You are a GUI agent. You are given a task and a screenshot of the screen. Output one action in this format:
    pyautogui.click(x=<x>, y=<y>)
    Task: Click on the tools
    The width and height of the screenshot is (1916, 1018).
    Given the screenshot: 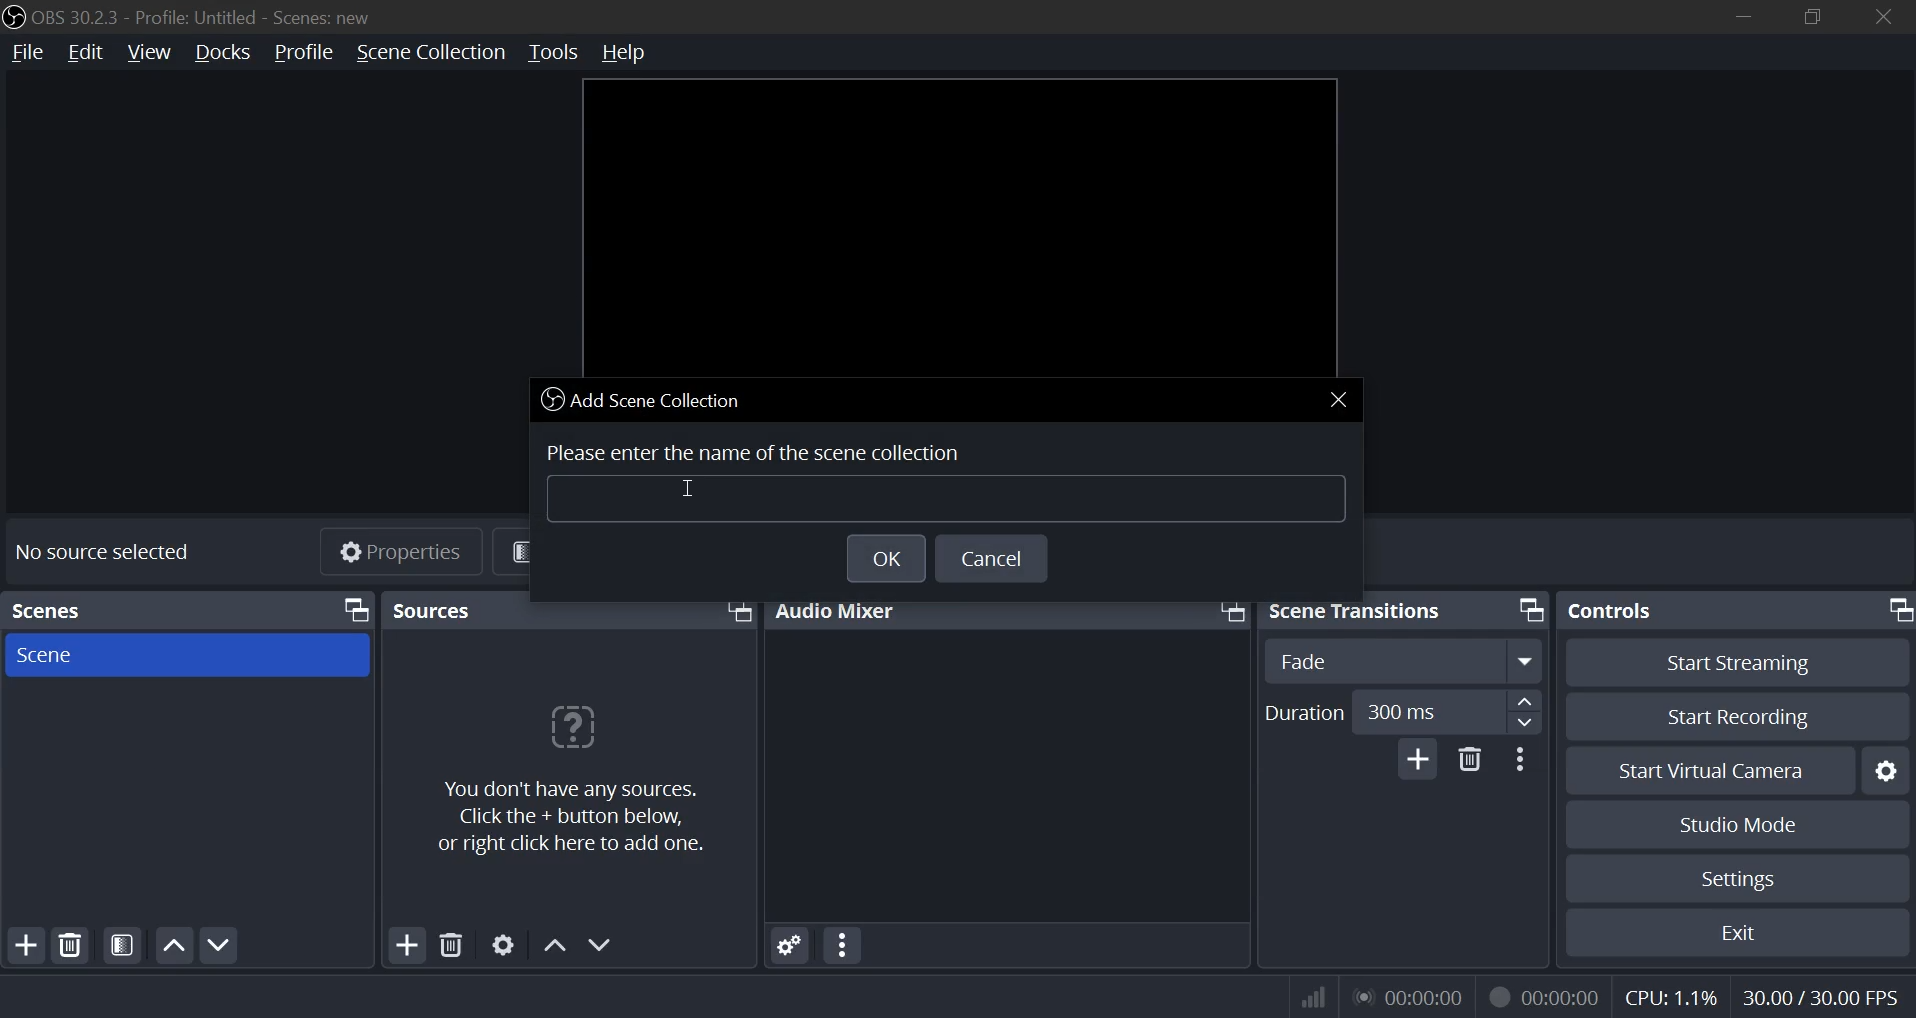 What is the action you would take?
    pyautogui.click(x=553, y=53)
    